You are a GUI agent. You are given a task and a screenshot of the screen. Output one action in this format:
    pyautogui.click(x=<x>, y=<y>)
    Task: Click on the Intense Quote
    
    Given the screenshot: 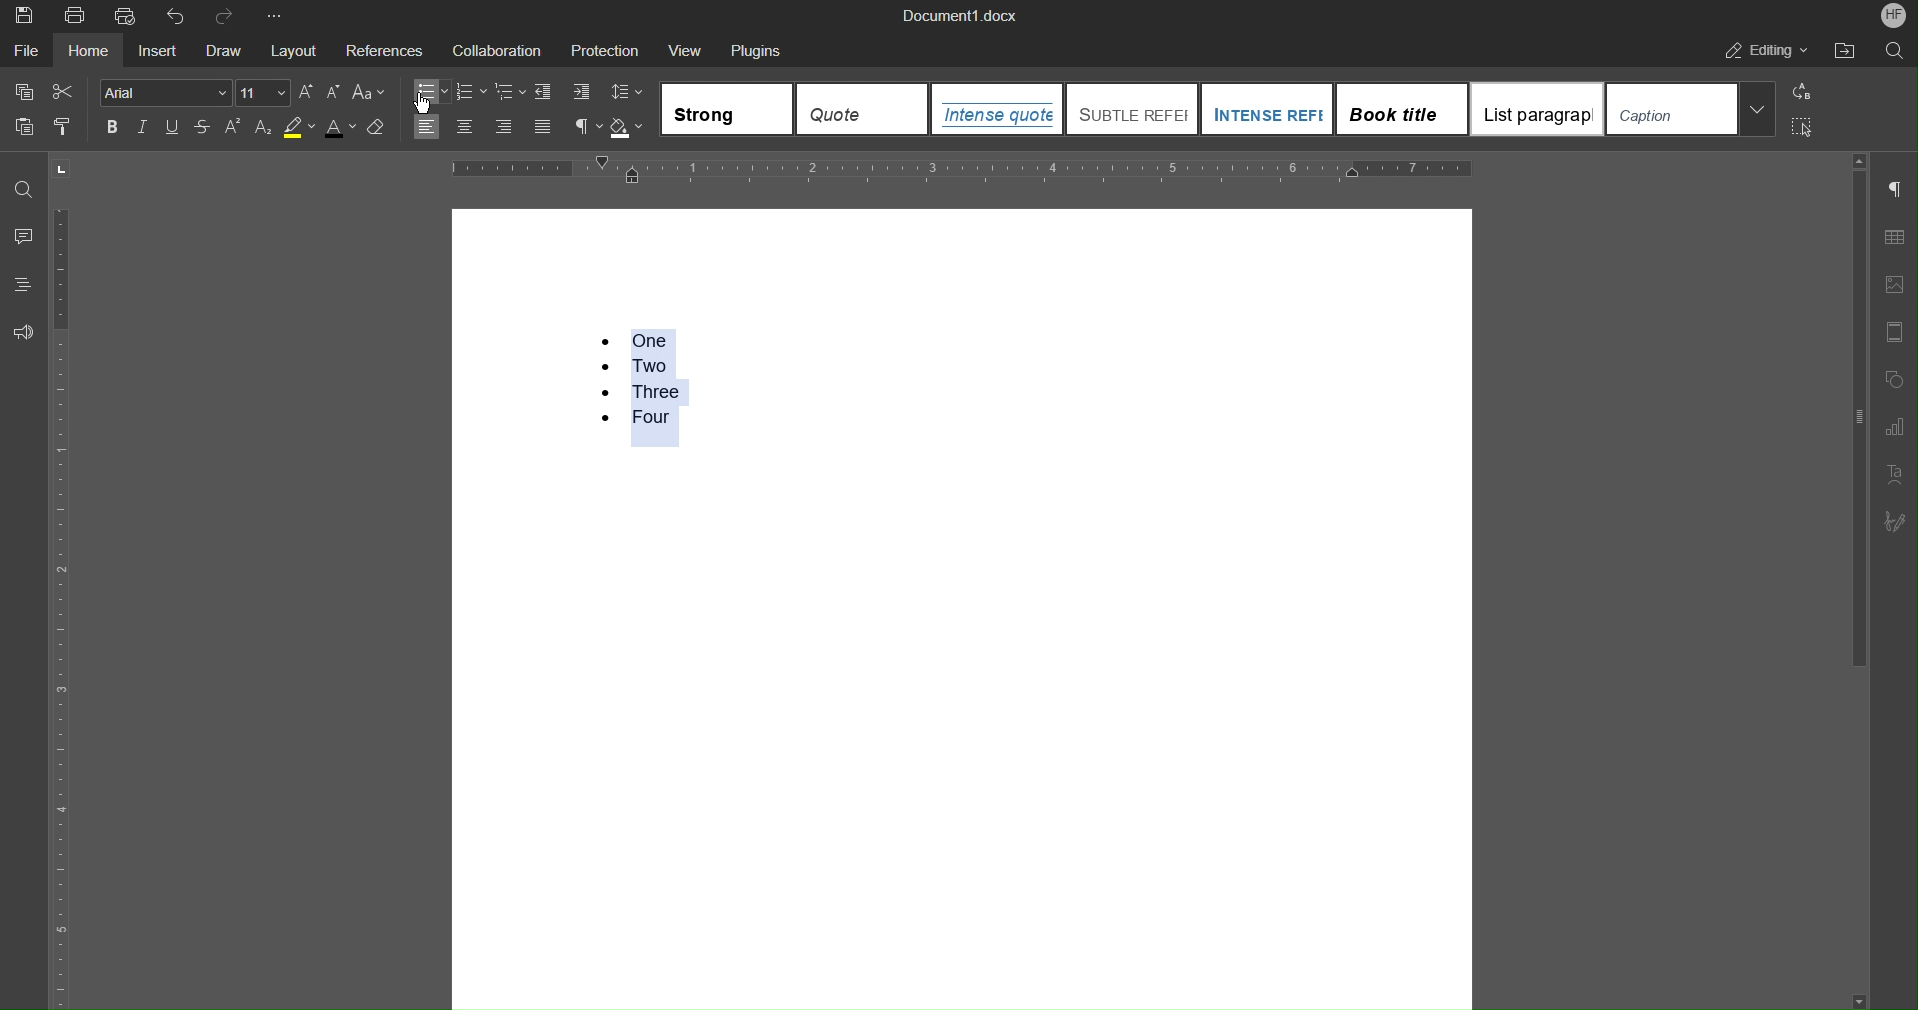 What is the action you would take?
    pyautogui.click(x=999, y=109)
    